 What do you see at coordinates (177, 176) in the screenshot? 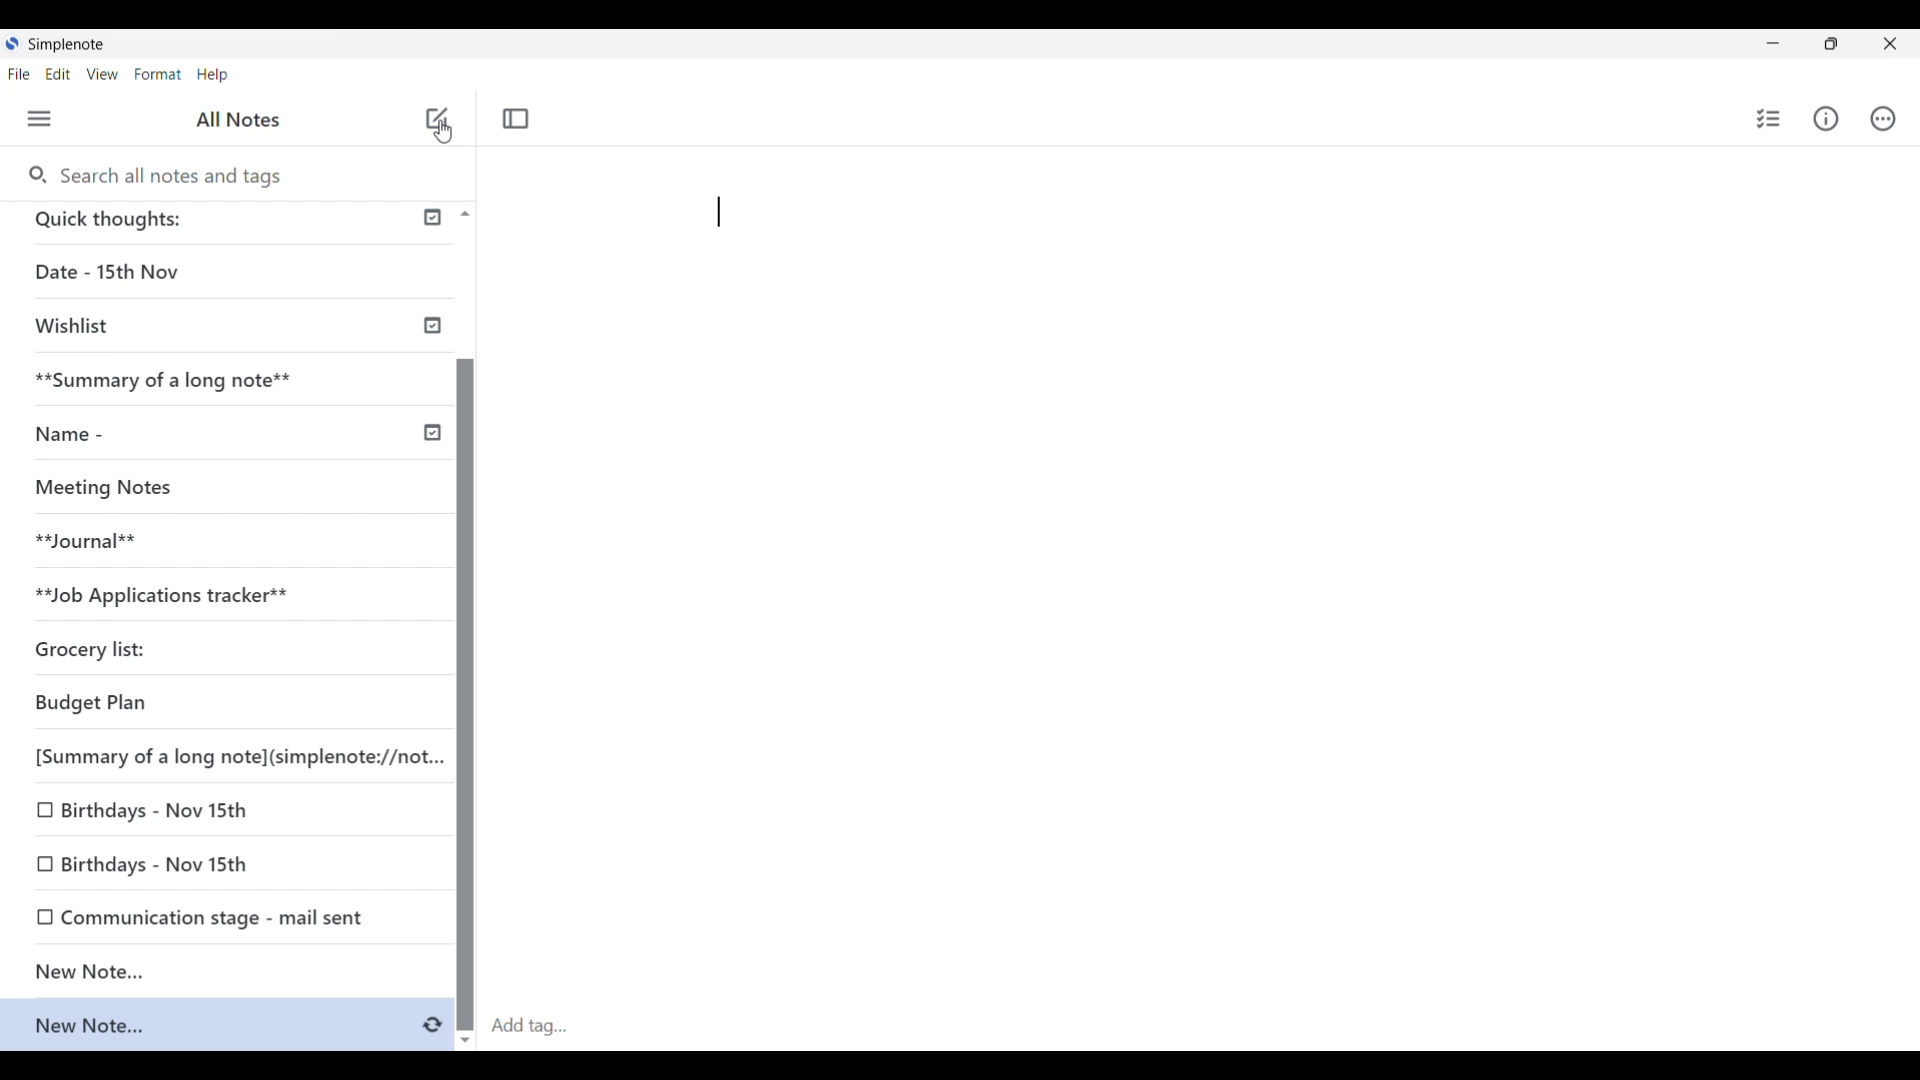
I see `Search all notes and tags` at bounding box center [177, 176].